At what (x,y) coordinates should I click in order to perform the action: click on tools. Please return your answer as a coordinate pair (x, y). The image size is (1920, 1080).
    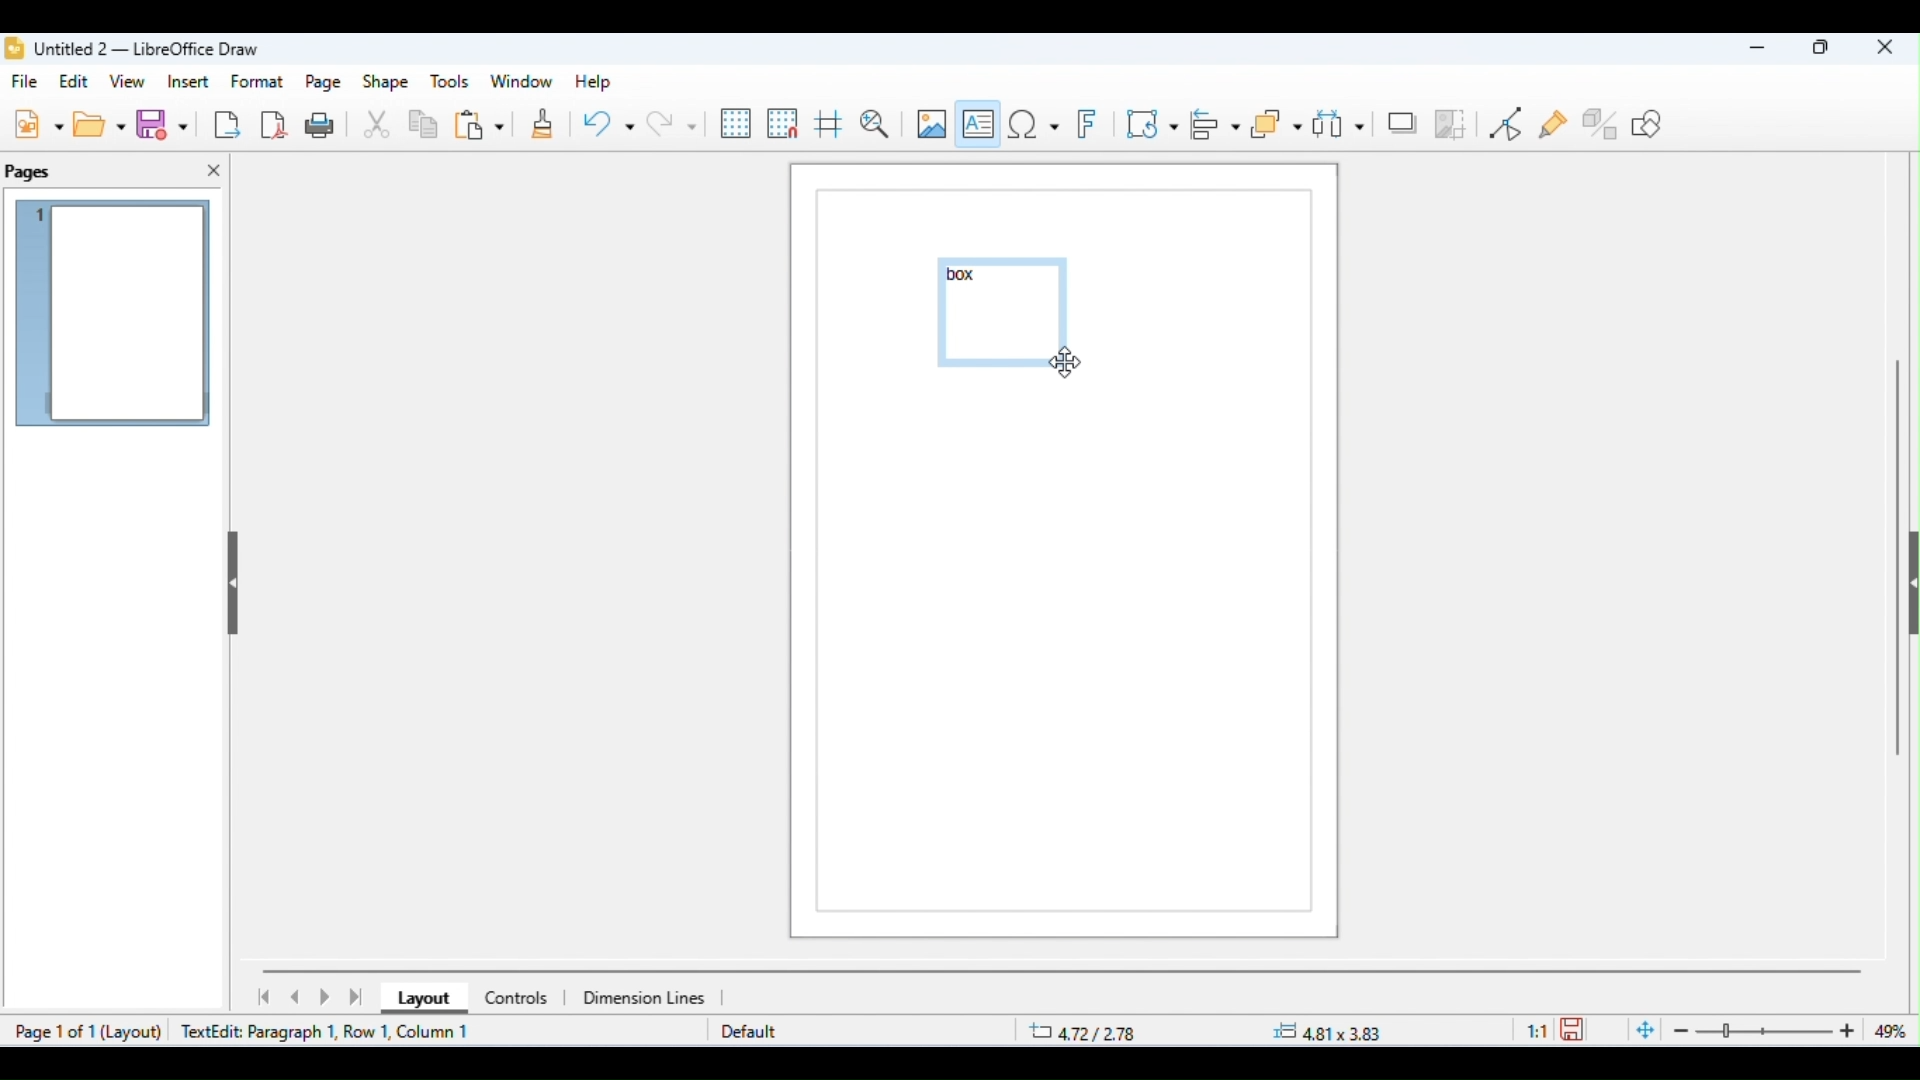
    Looking at the image, I should click on (450, 82).